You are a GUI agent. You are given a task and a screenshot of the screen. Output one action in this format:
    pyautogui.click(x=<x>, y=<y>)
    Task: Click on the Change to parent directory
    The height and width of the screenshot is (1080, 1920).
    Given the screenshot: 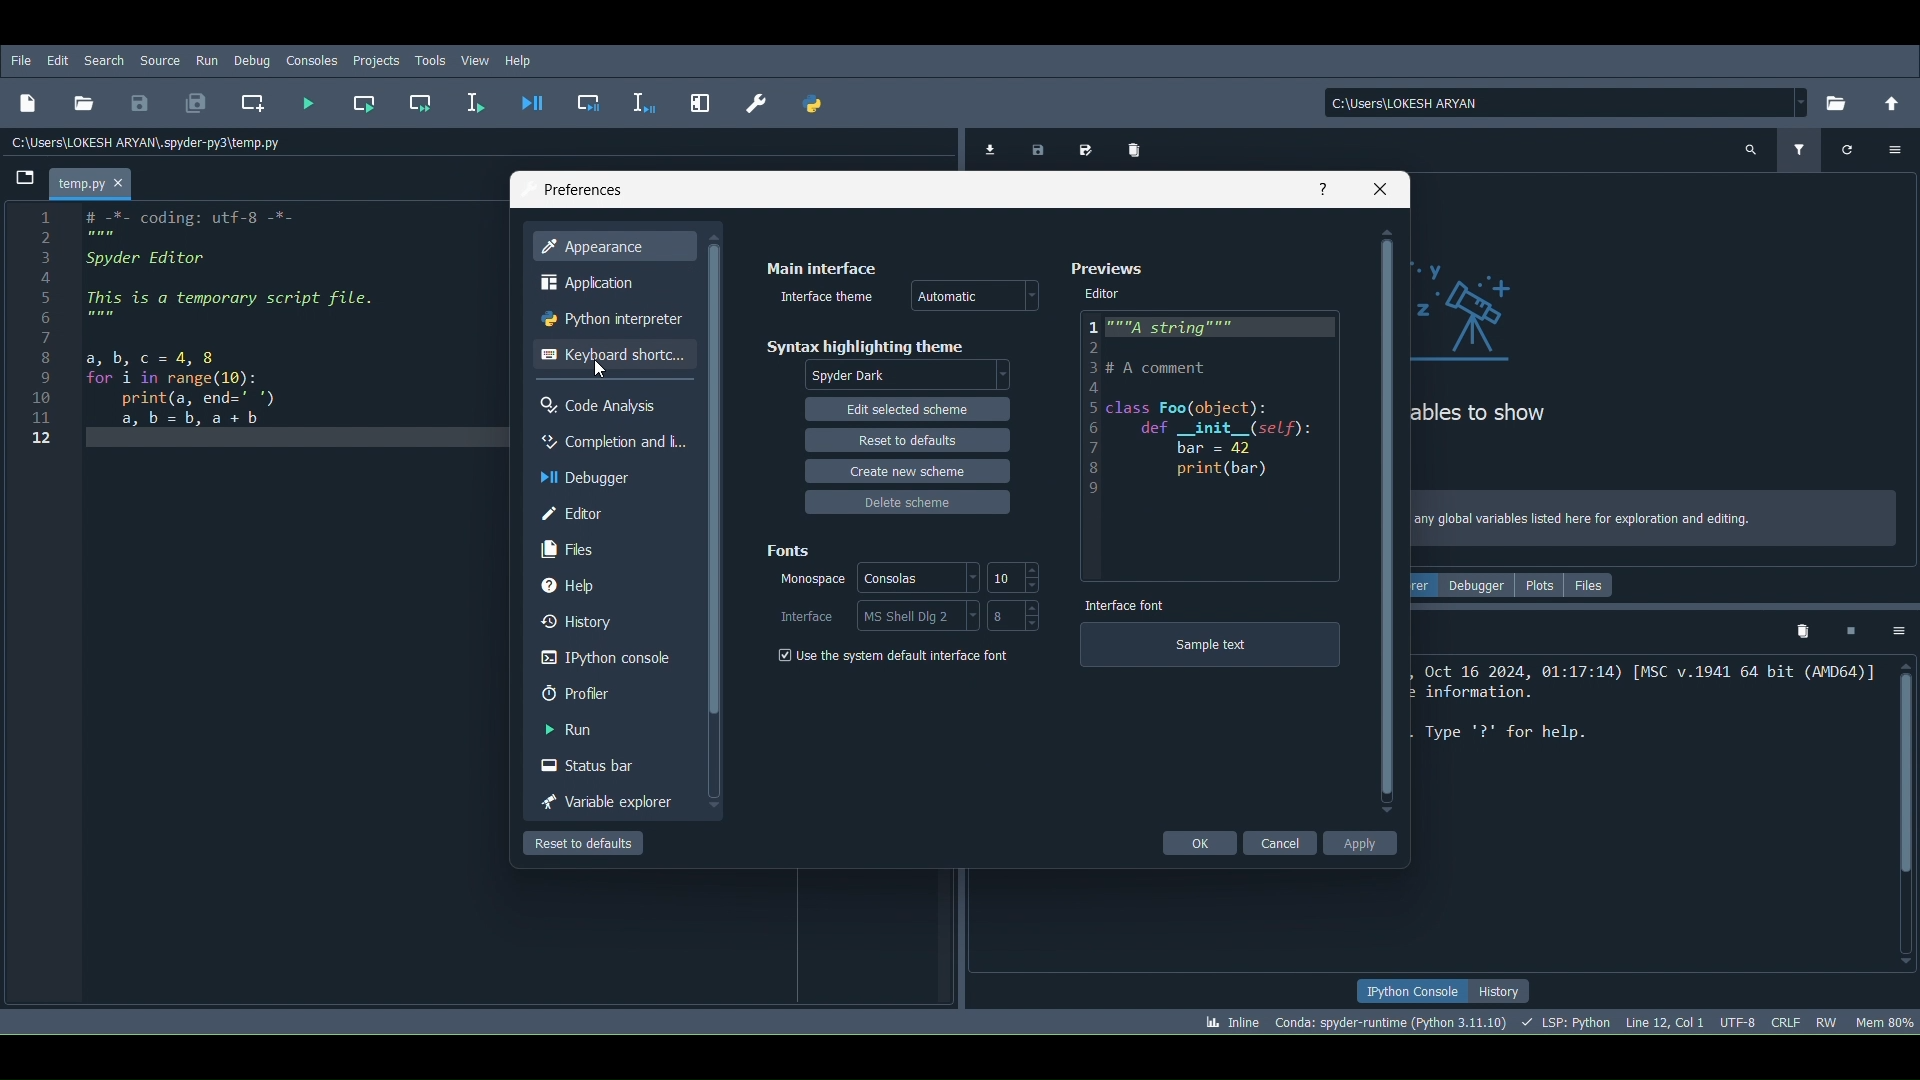 What is the action you would take?
    pyautogui.click(x=1885, y=104)
    